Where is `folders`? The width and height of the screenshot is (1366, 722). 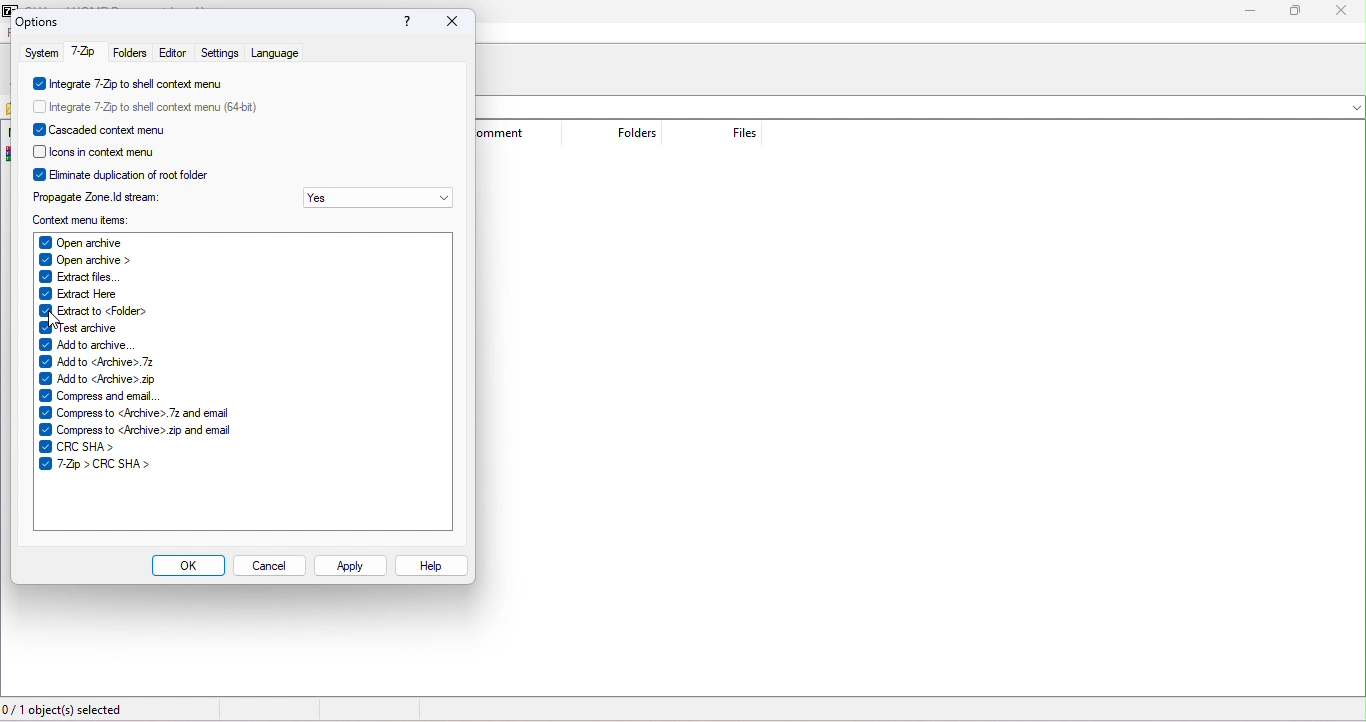 folders is located at coordinates (624, 133).